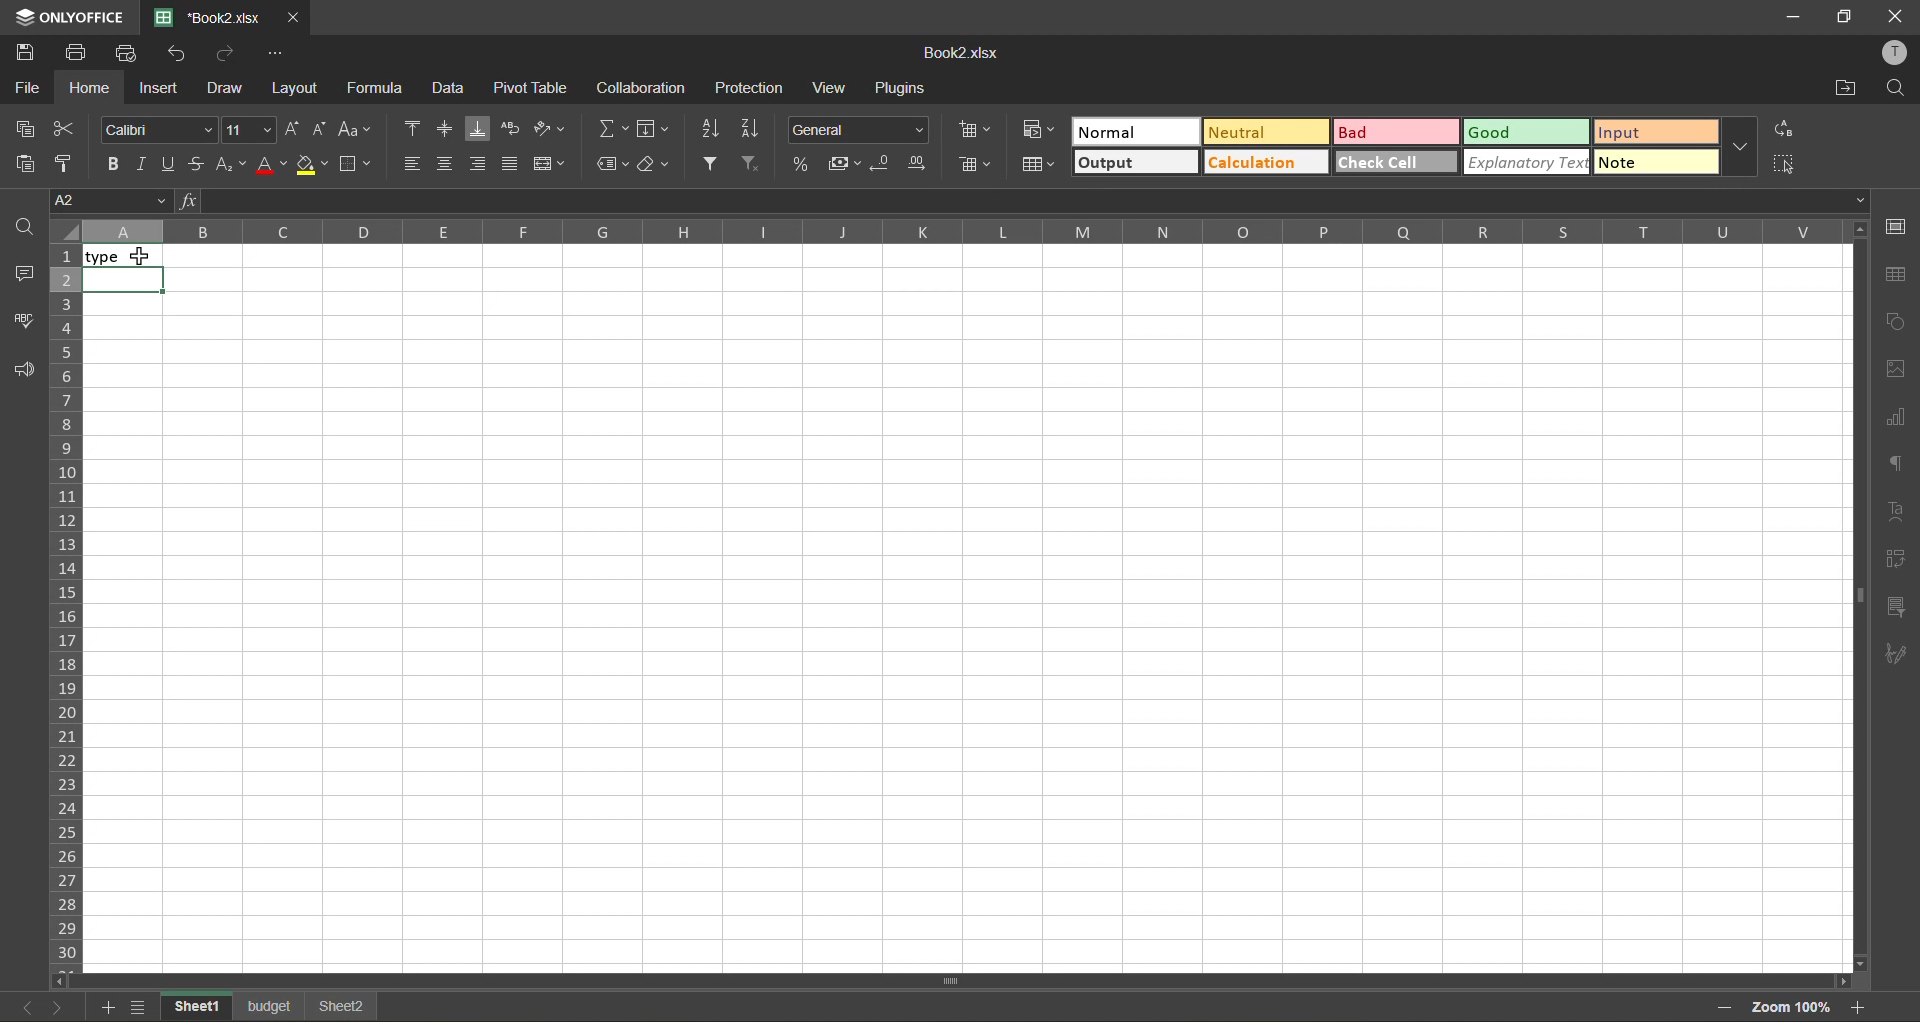 Image resolution: width=1920 pixels, height=1022 pixels. What do you see at coordinates (1847, 86) in the screenshot?
I see `open location` at bounding box center [1847, 86].